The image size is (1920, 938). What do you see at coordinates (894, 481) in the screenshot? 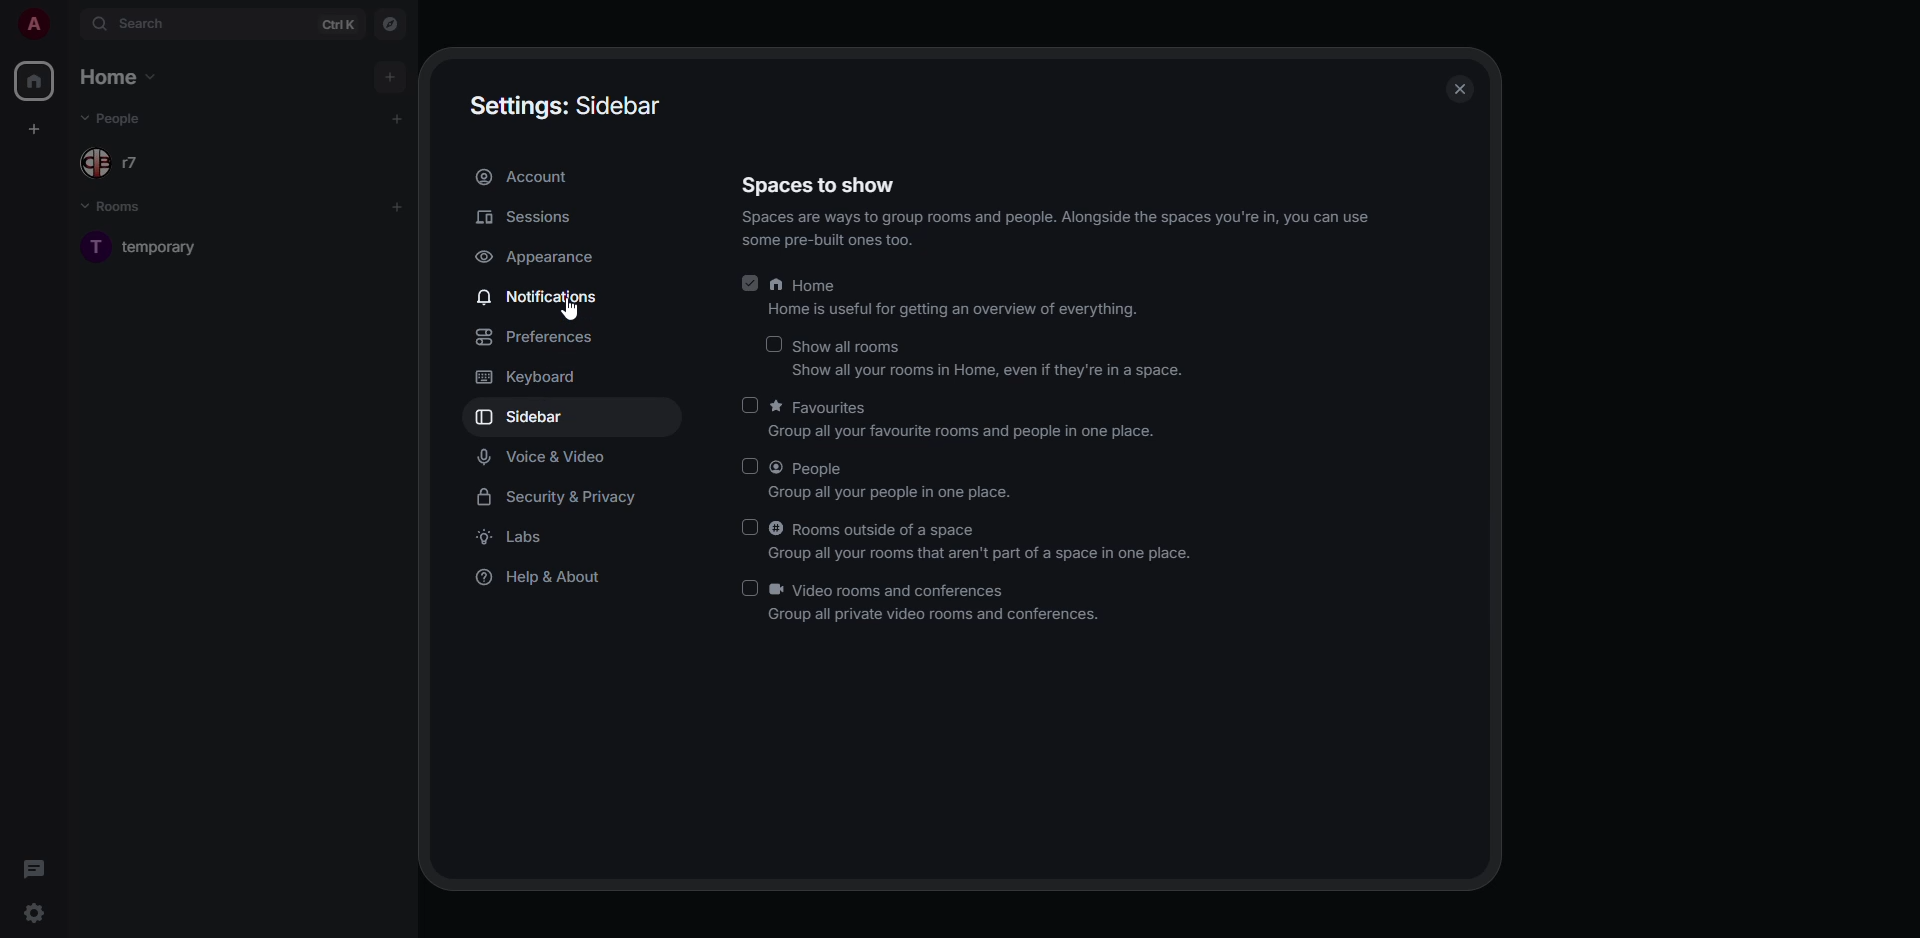
I see `people` at bounding box center [894, 481].